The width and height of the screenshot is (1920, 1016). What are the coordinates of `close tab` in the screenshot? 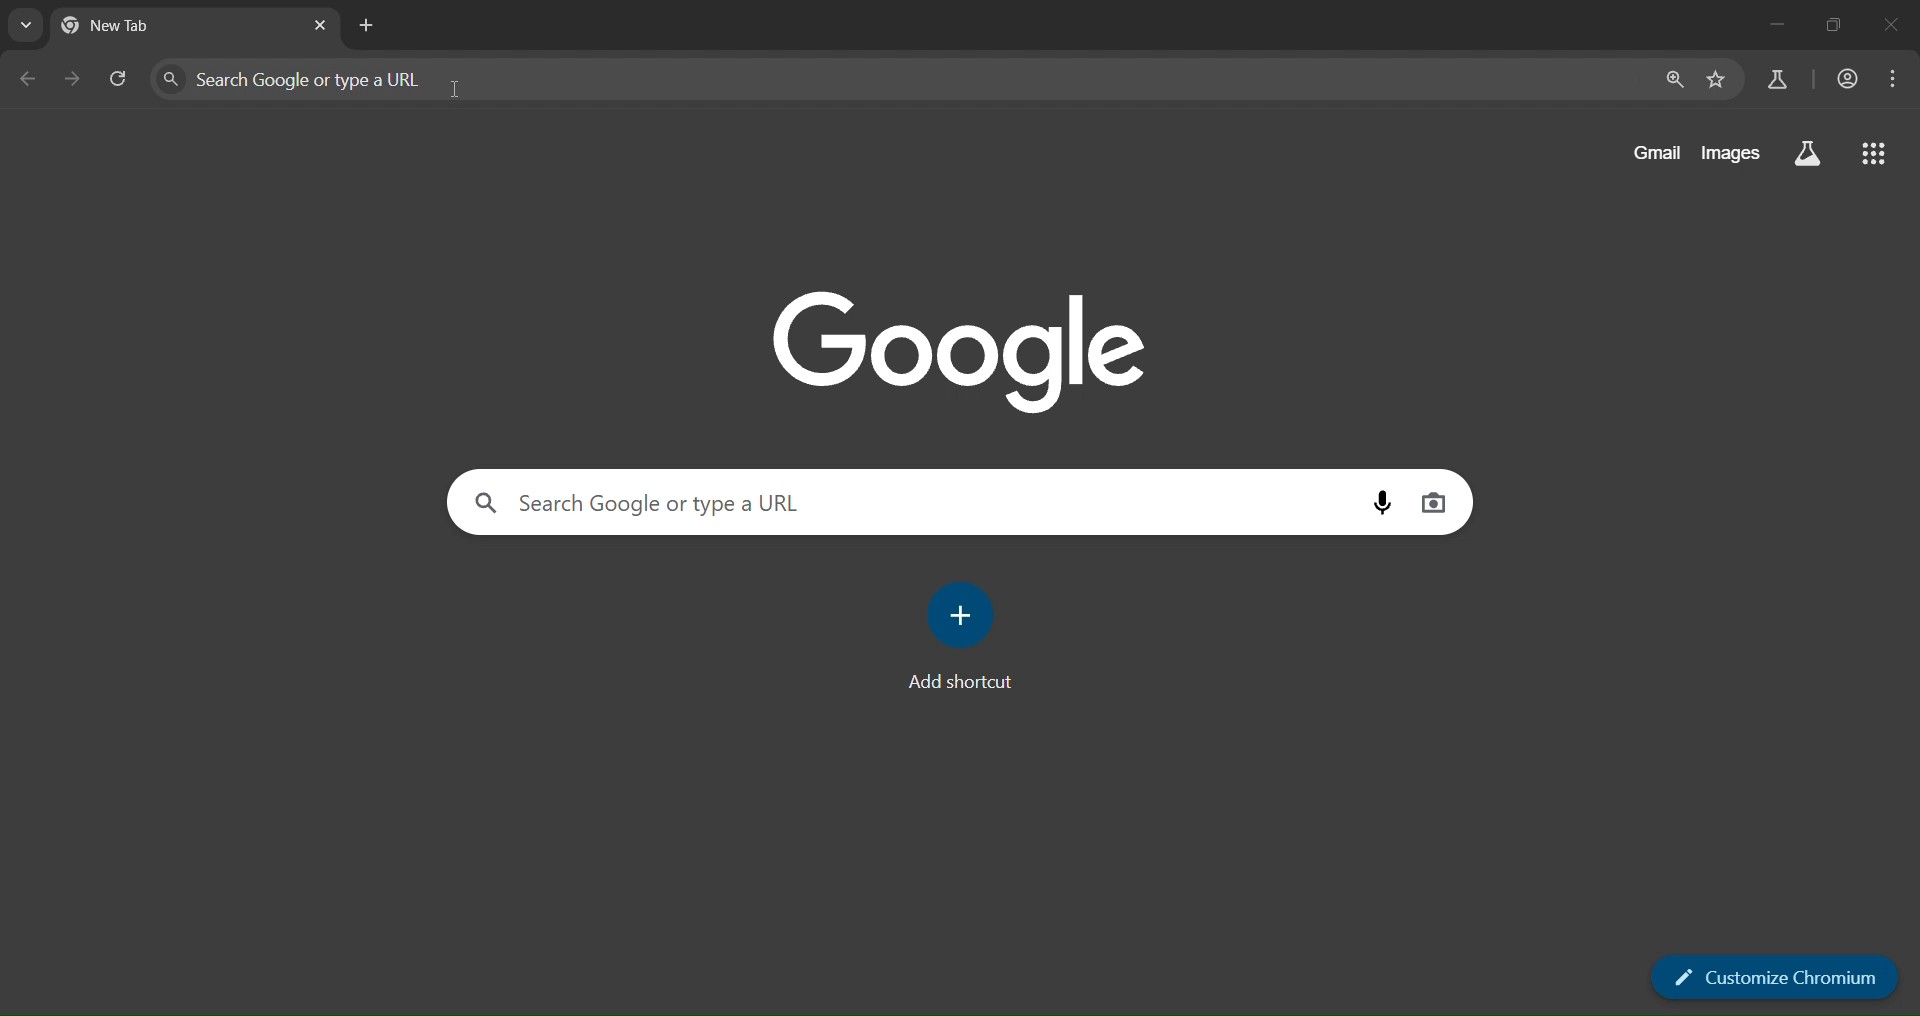 It's located at (319, 25).